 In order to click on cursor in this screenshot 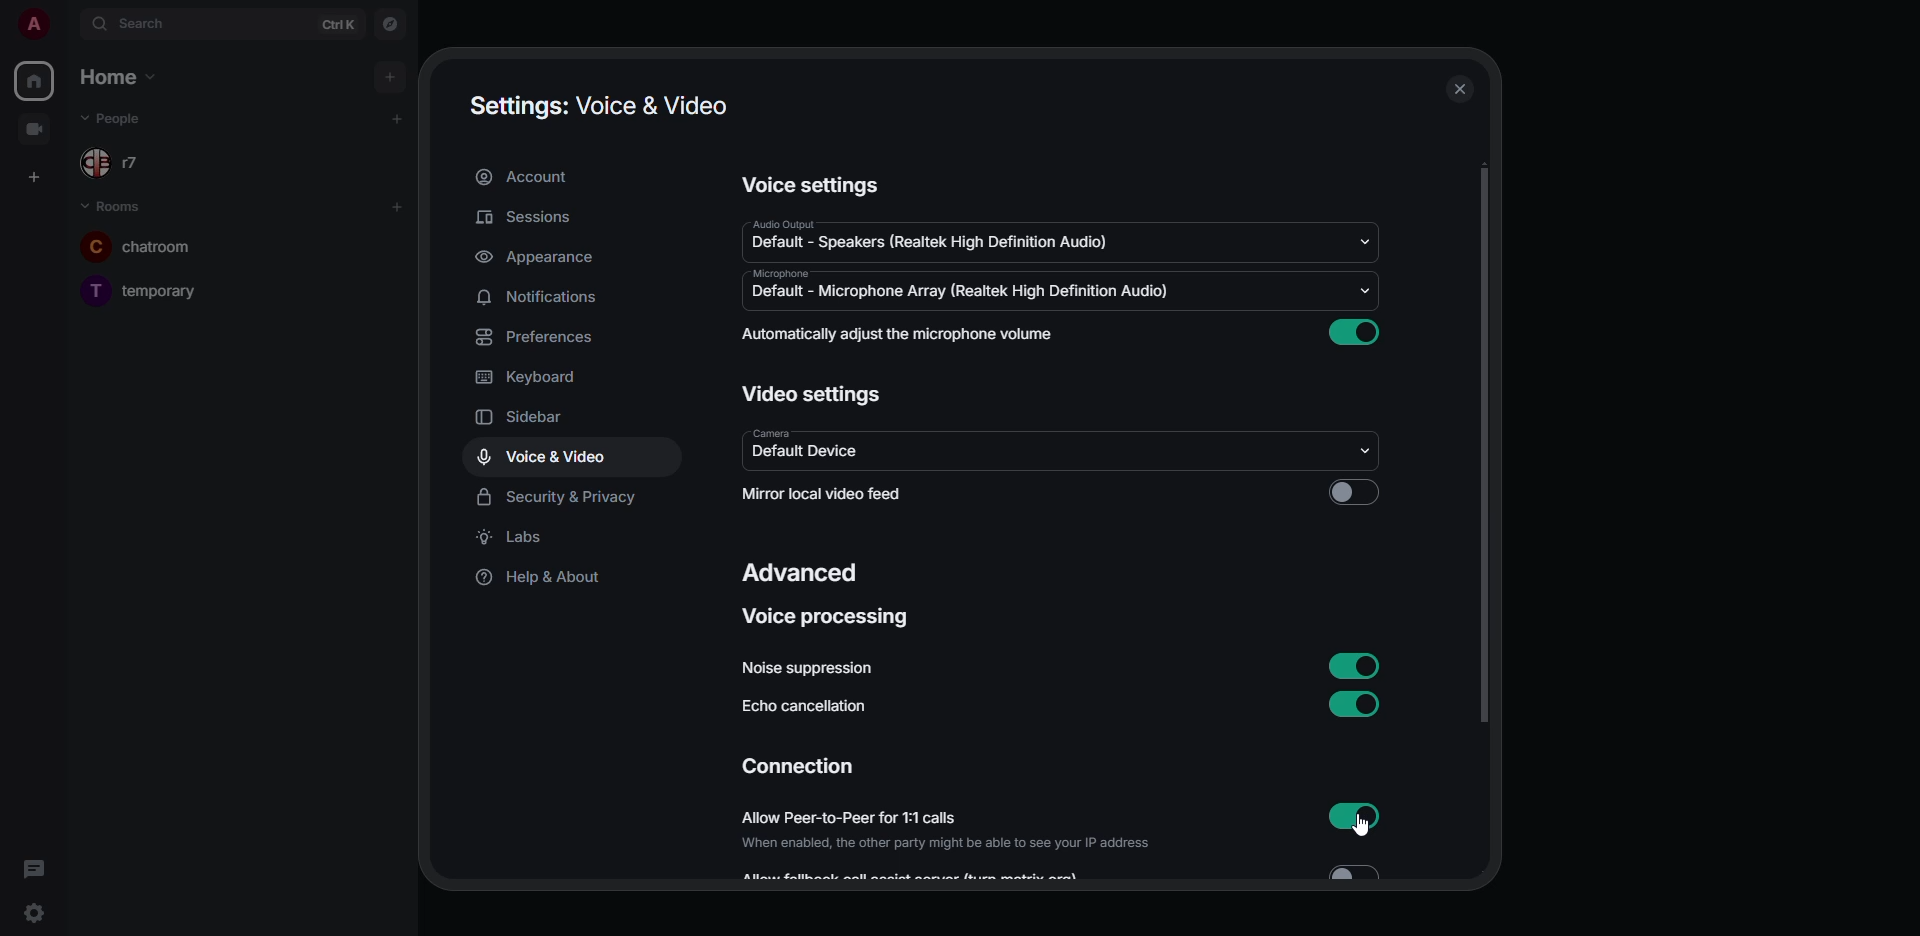, I will do `click(1374, 830)`.